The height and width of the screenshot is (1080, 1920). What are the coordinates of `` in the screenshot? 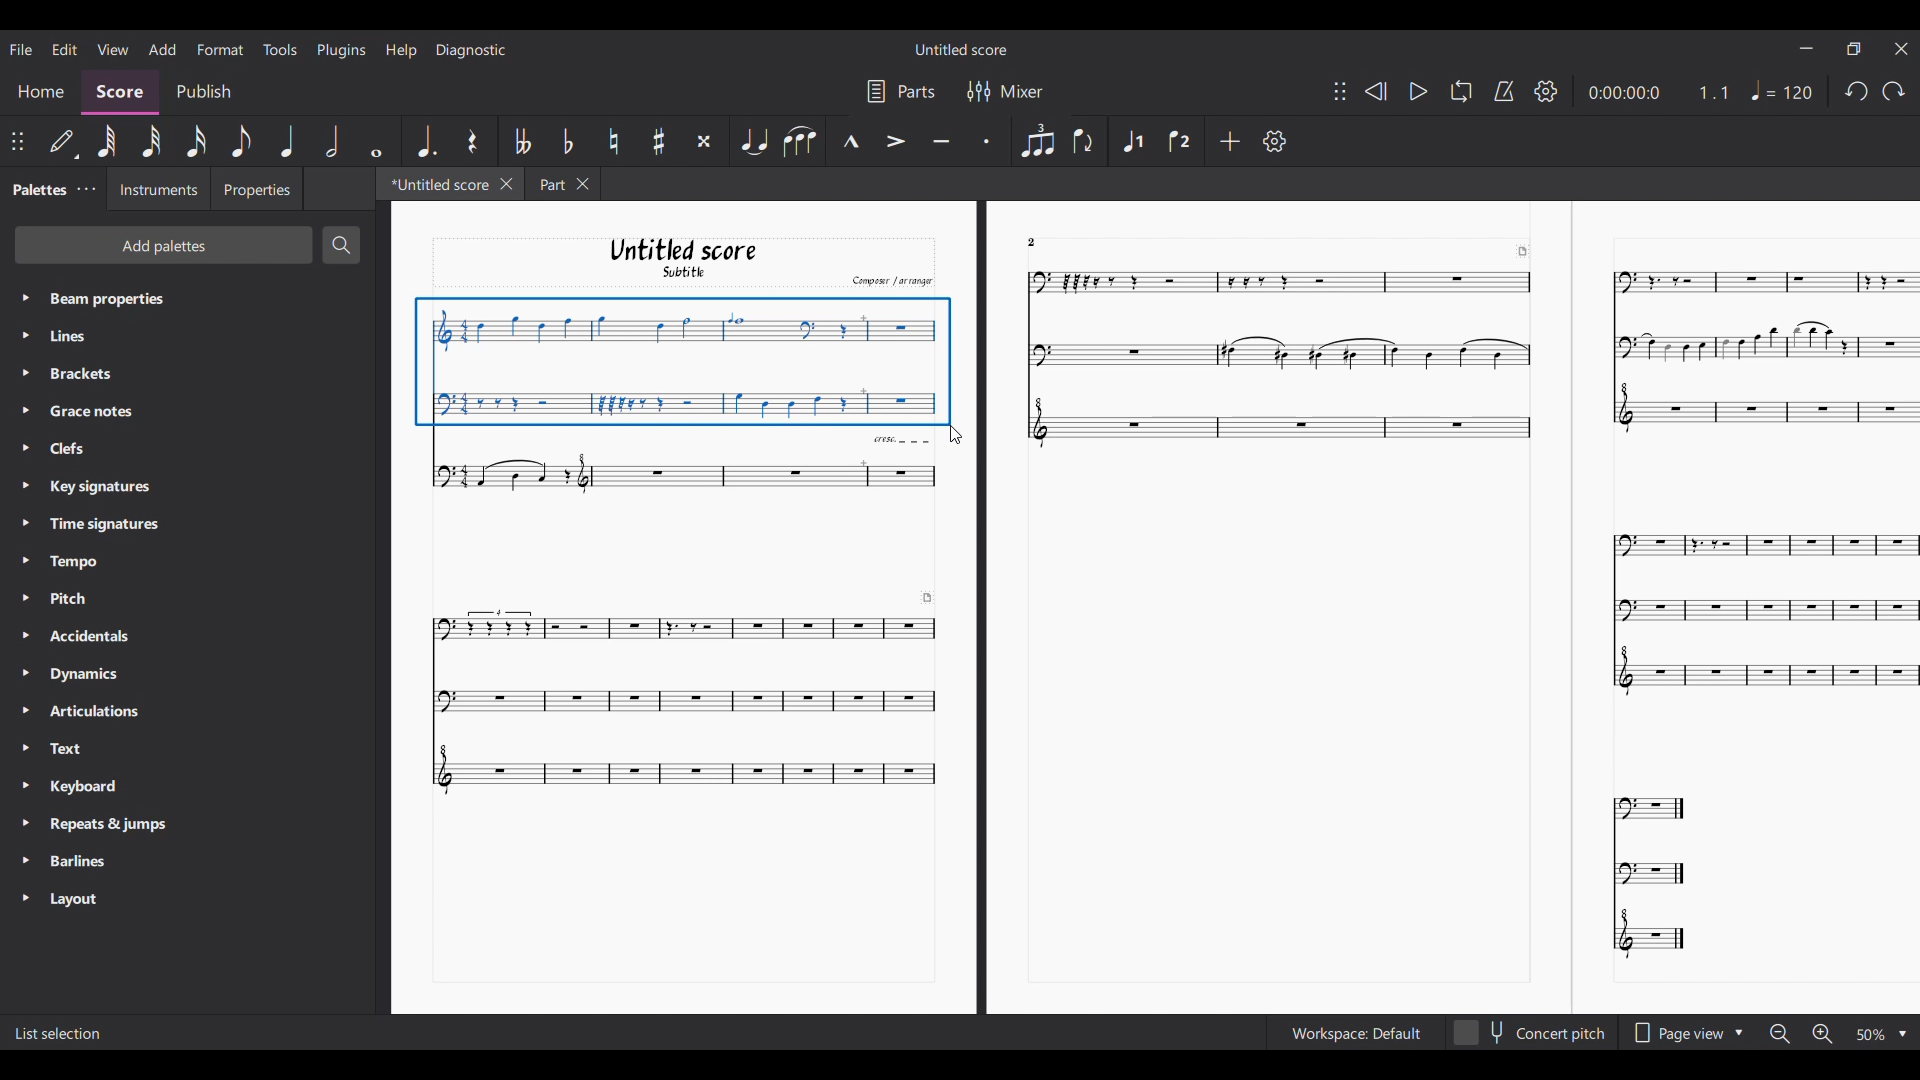 It's located at (1649, 808).